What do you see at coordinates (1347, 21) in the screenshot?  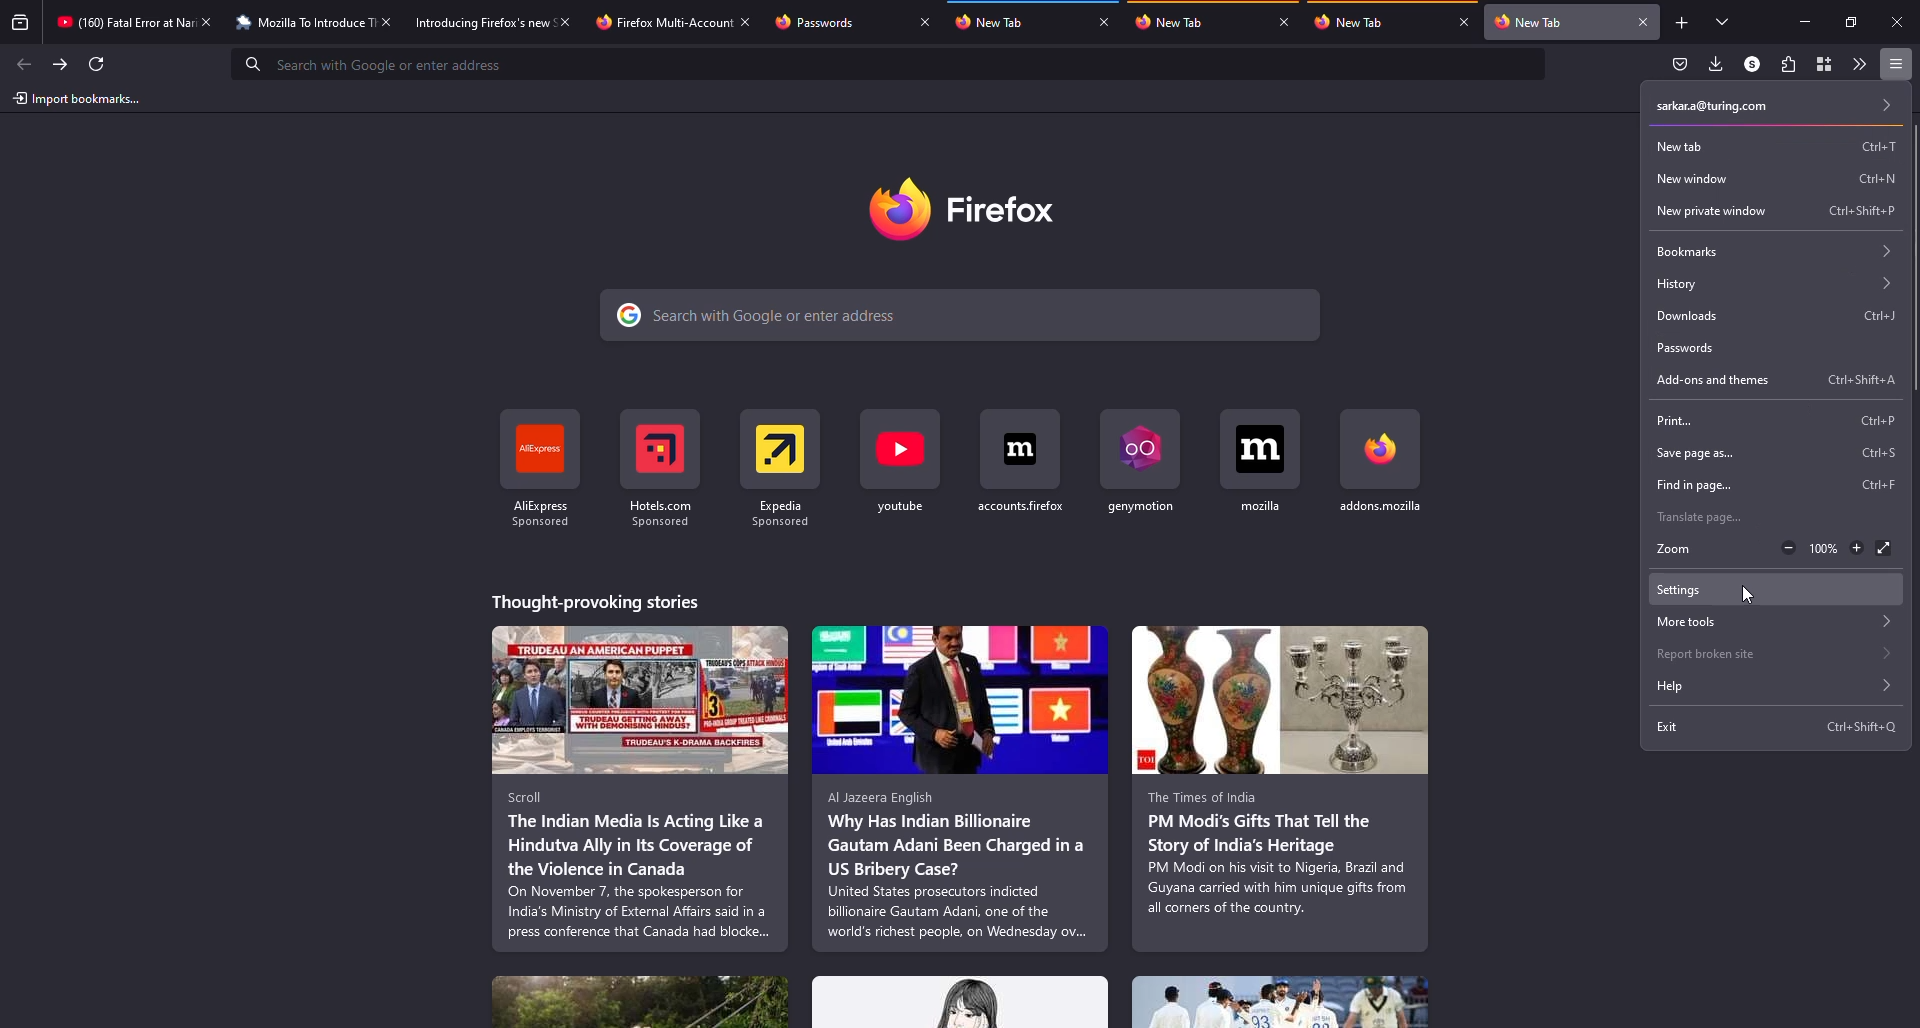 I see `tab` at bounding box center [1347, 21].